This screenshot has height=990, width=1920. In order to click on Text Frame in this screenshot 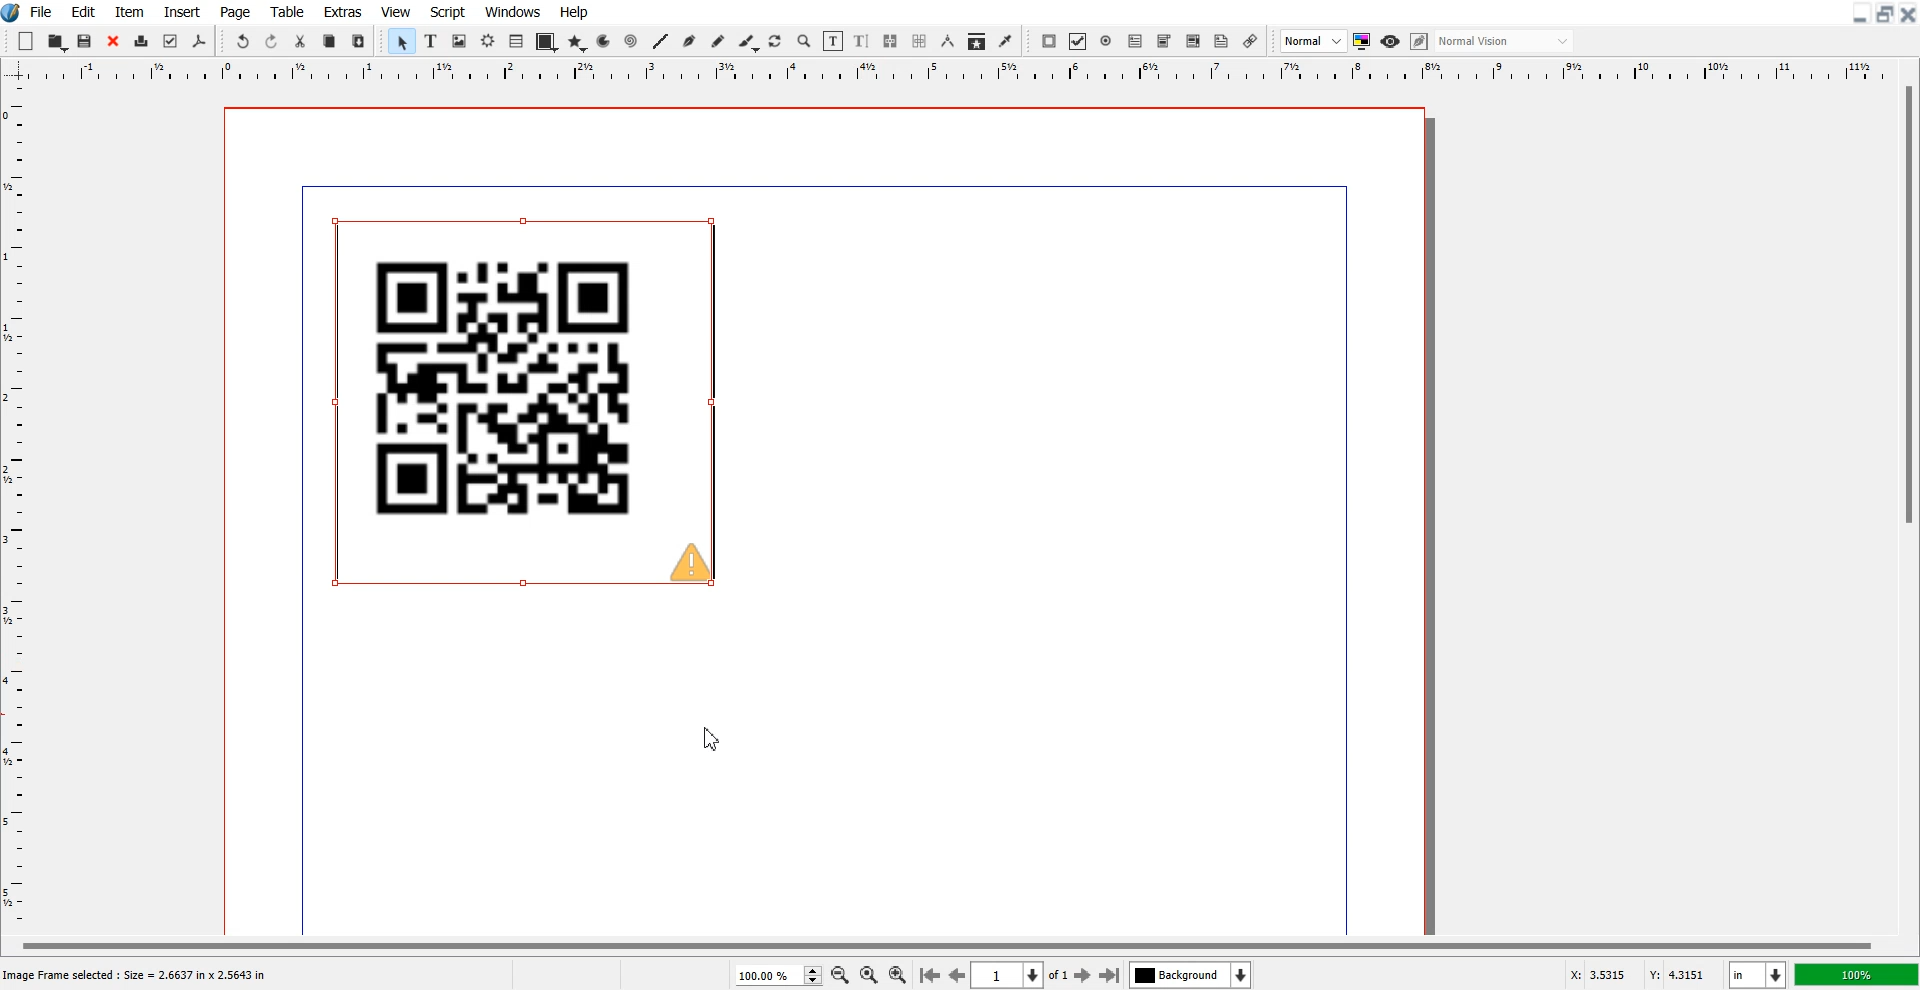, I will do `click(430, 41)`.